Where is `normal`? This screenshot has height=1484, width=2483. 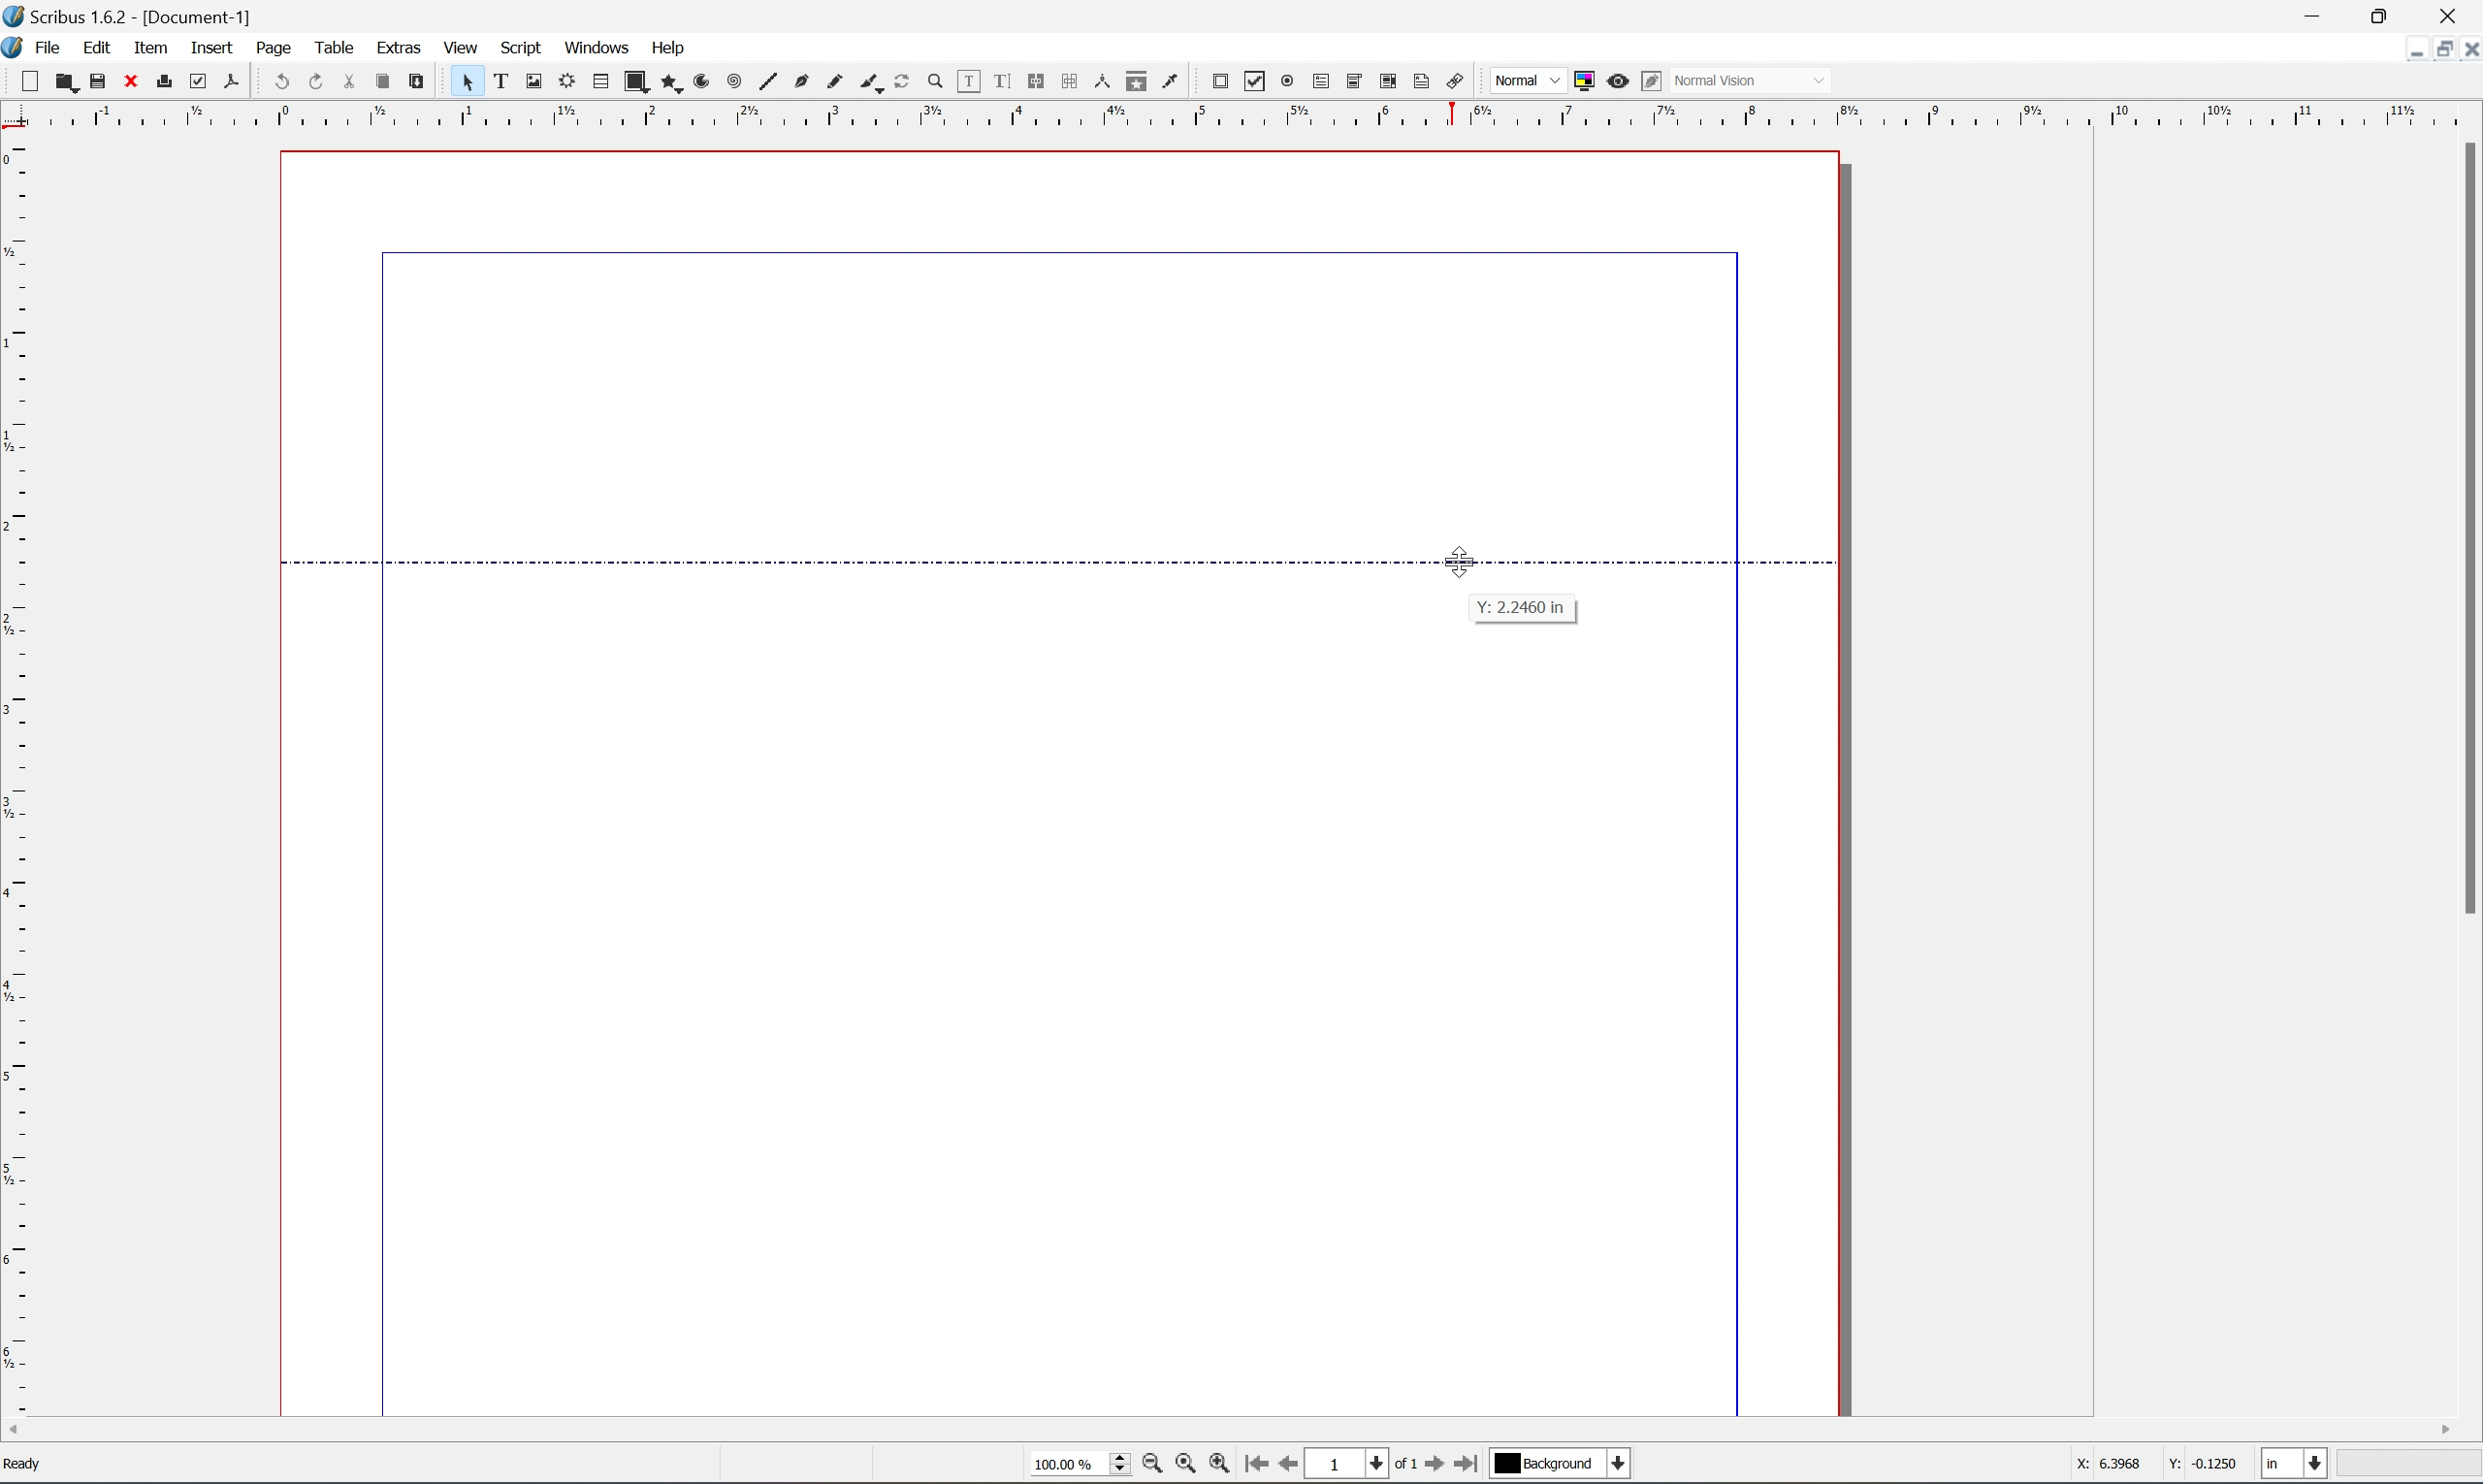 normal is located at coordinates (1530, 83).